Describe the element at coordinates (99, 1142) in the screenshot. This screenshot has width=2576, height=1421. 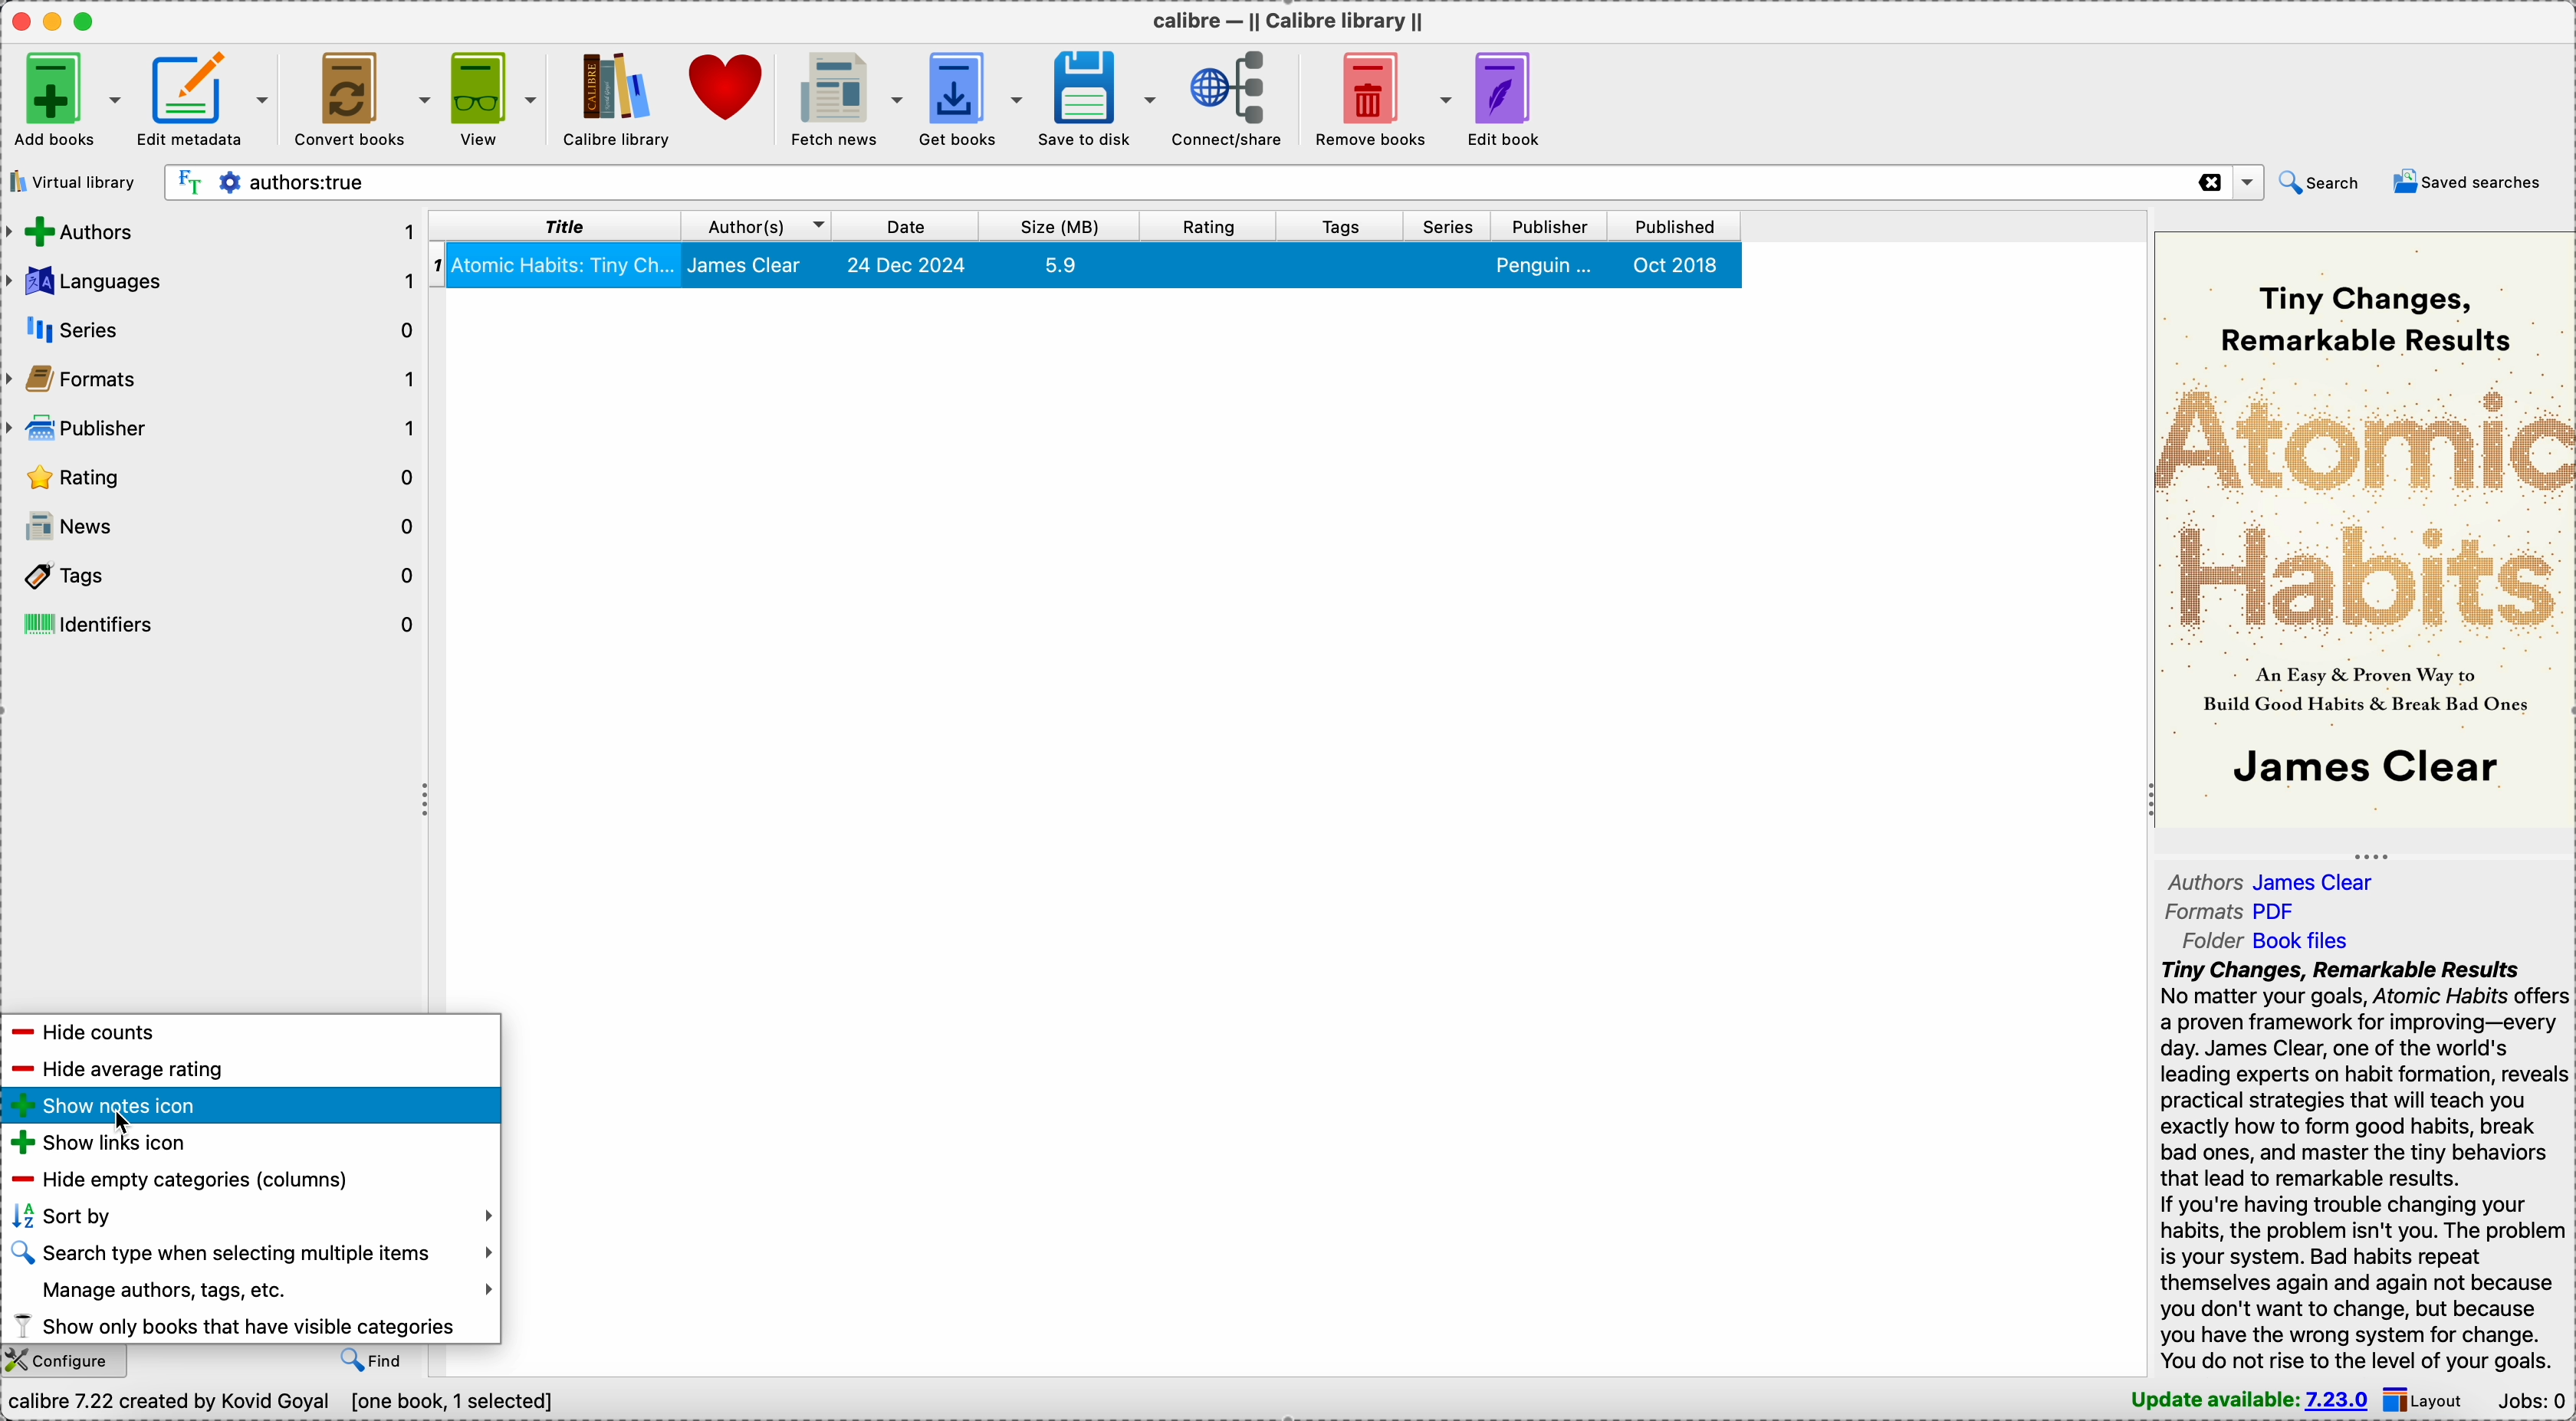
I see `show links icon` at that location.